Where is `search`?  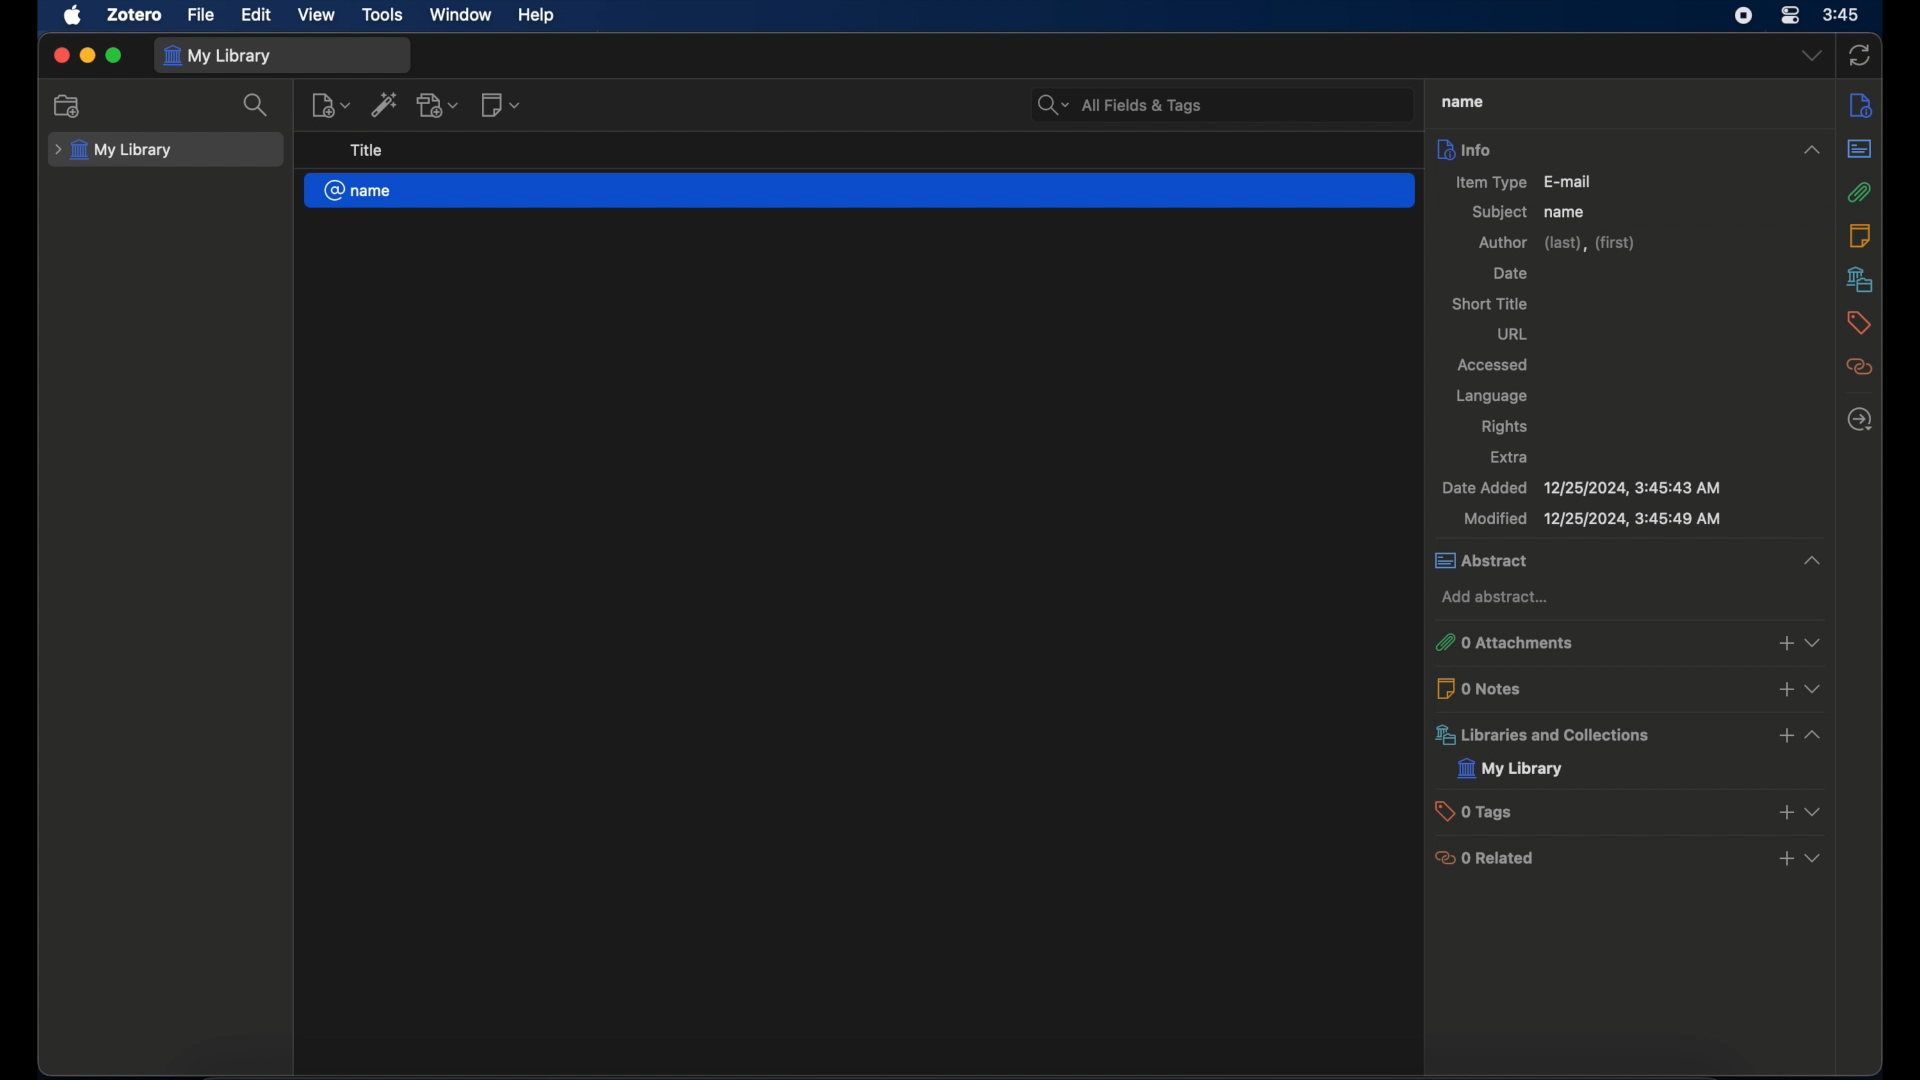 search is located at coordinates (257, 106).